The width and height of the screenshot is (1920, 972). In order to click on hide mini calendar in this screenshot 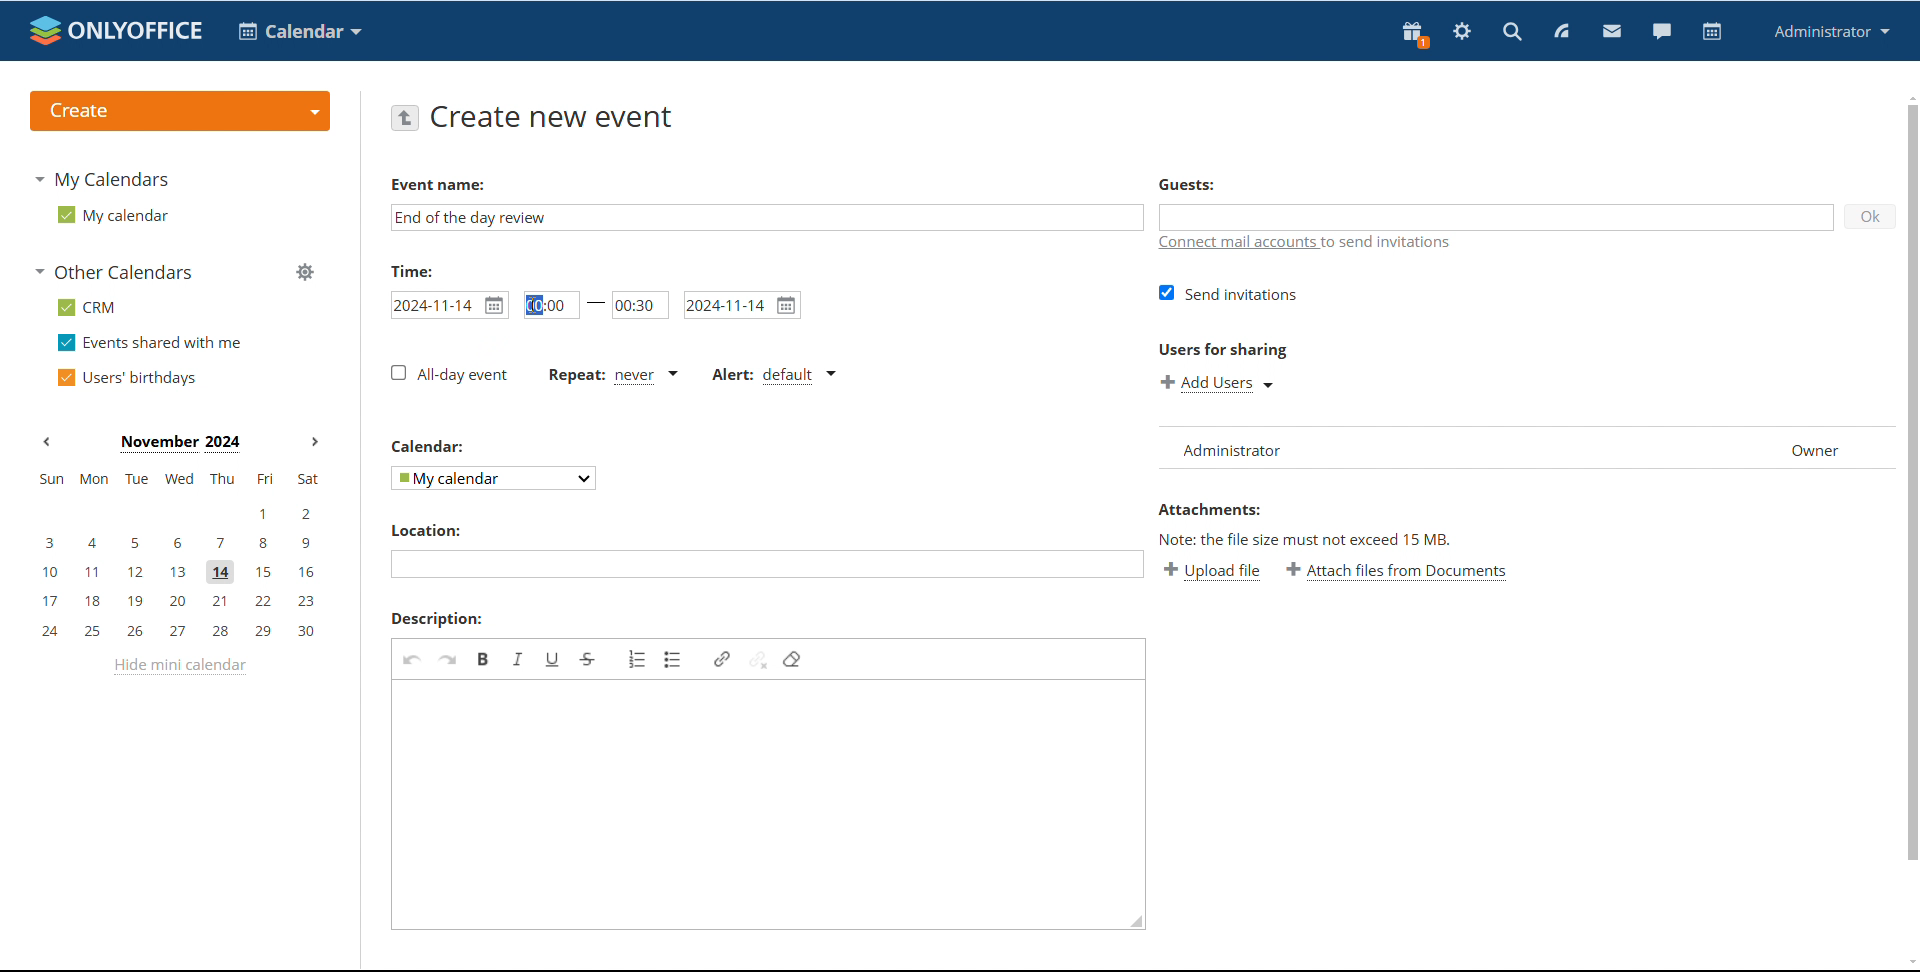, I will do `click(179, 666)`.